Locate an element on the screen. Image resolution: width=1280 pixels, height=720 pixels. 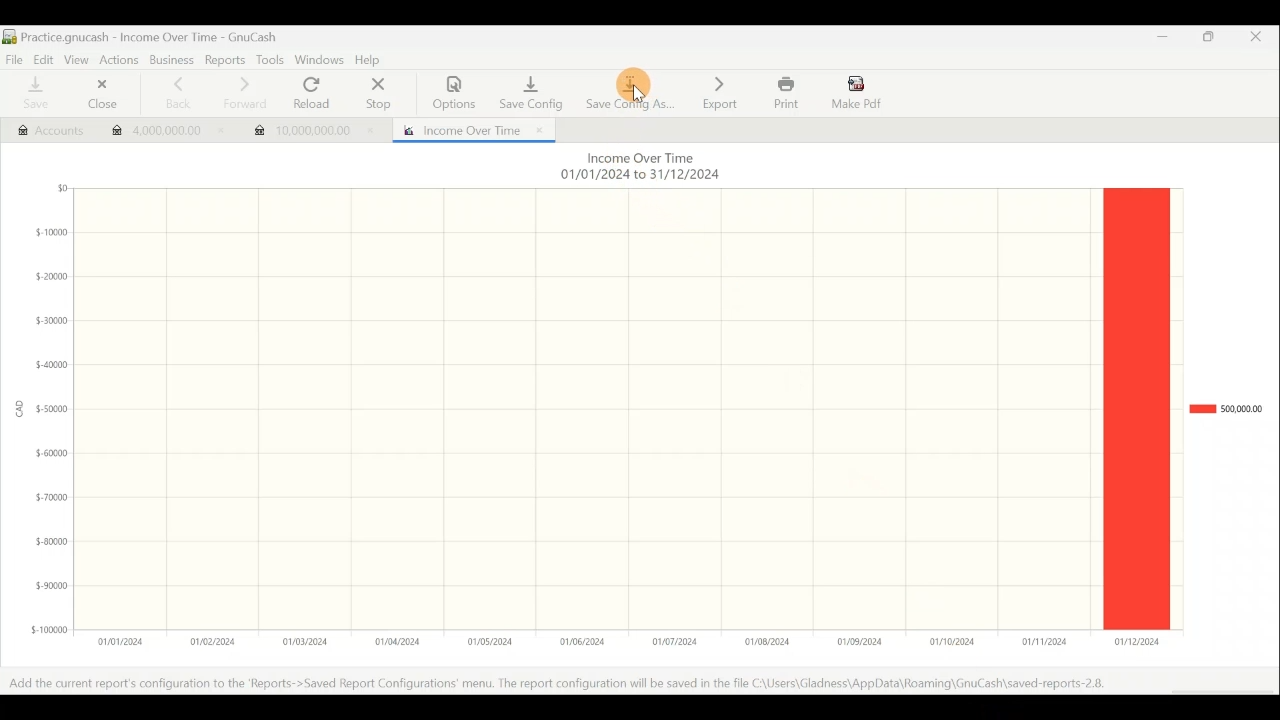
Save config is located at coordinates (528, 88).